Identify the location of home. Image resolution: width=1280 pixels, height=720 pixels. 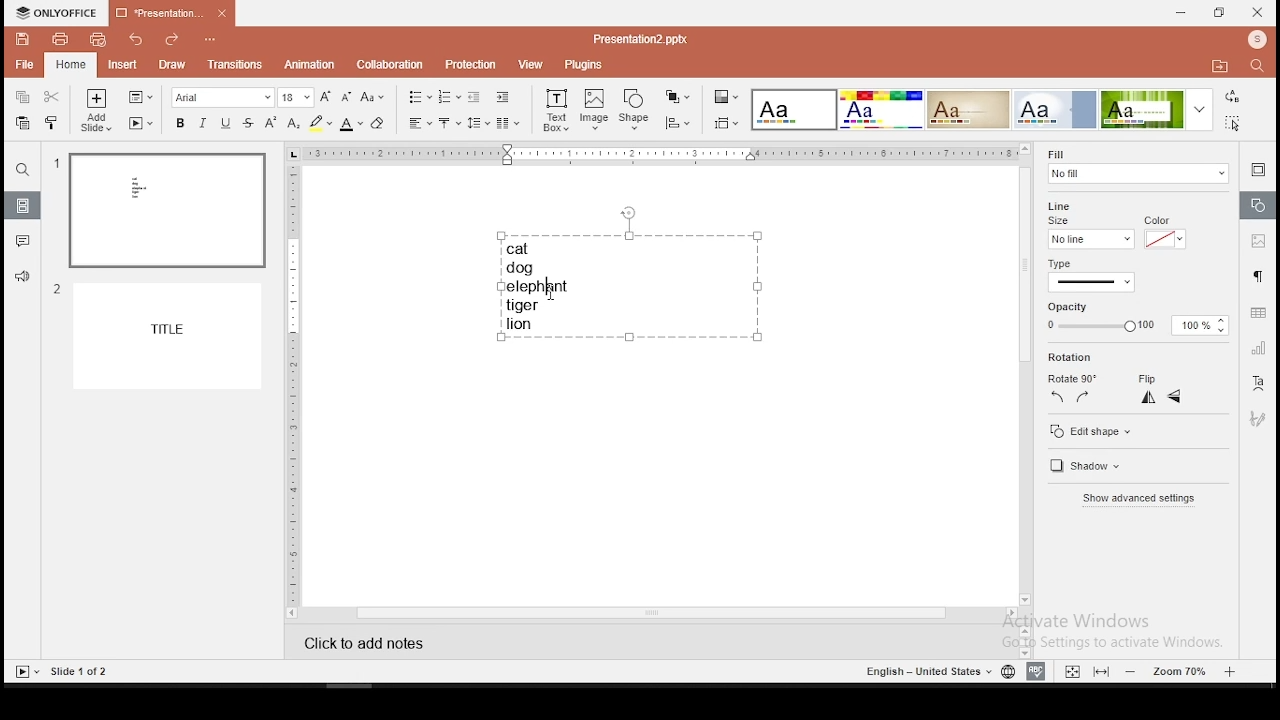
(69, 62).